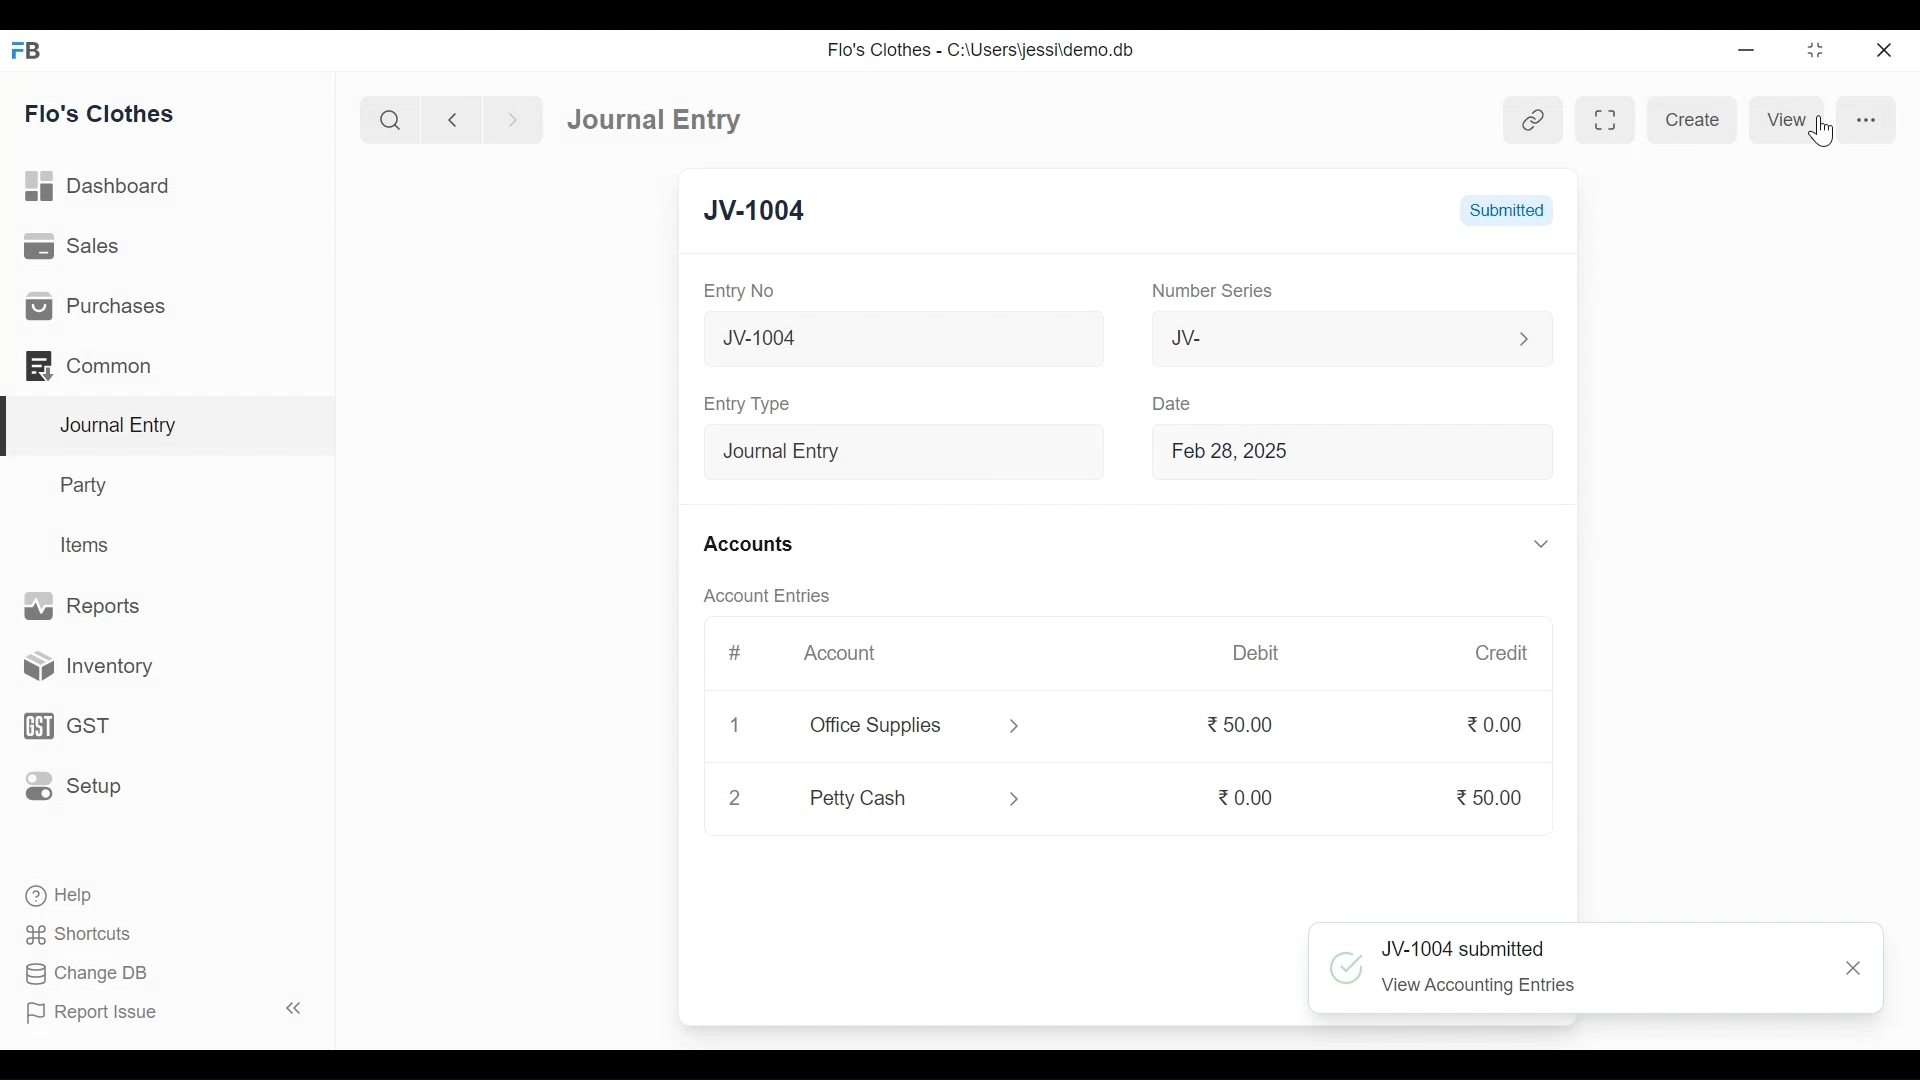 This screenshot has height=1080, width=1920. What do you see at coordinates (733, 798) in the screenshot?
I see `2` at bounding box center [733, 798].